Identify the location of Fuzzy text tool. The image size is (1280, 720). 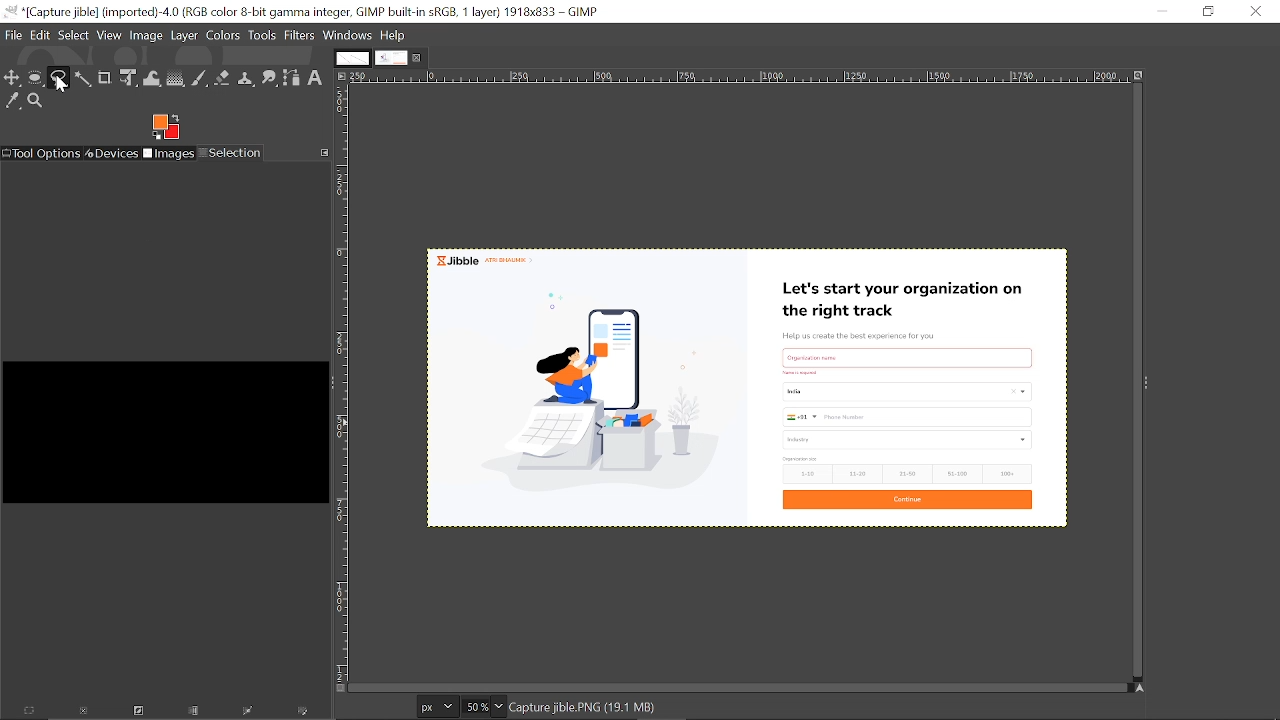
(83, 78).